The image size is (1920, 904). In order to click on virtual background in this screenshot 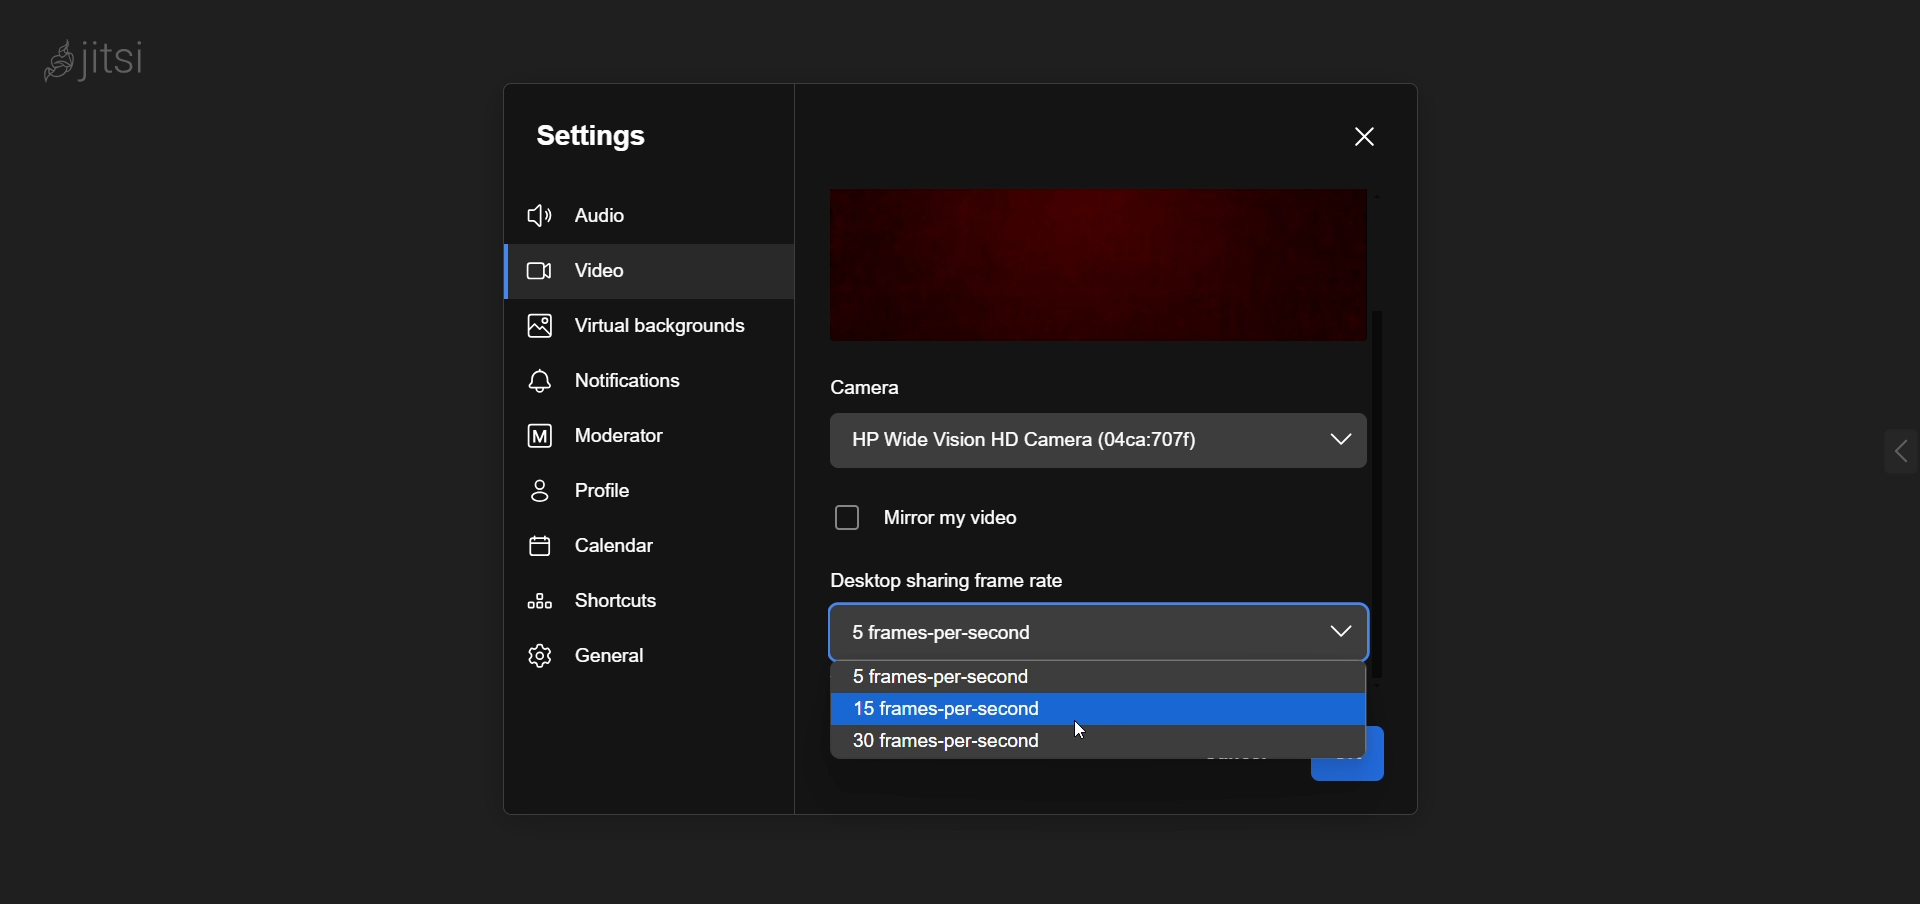, I will do `click(649, 329)`.